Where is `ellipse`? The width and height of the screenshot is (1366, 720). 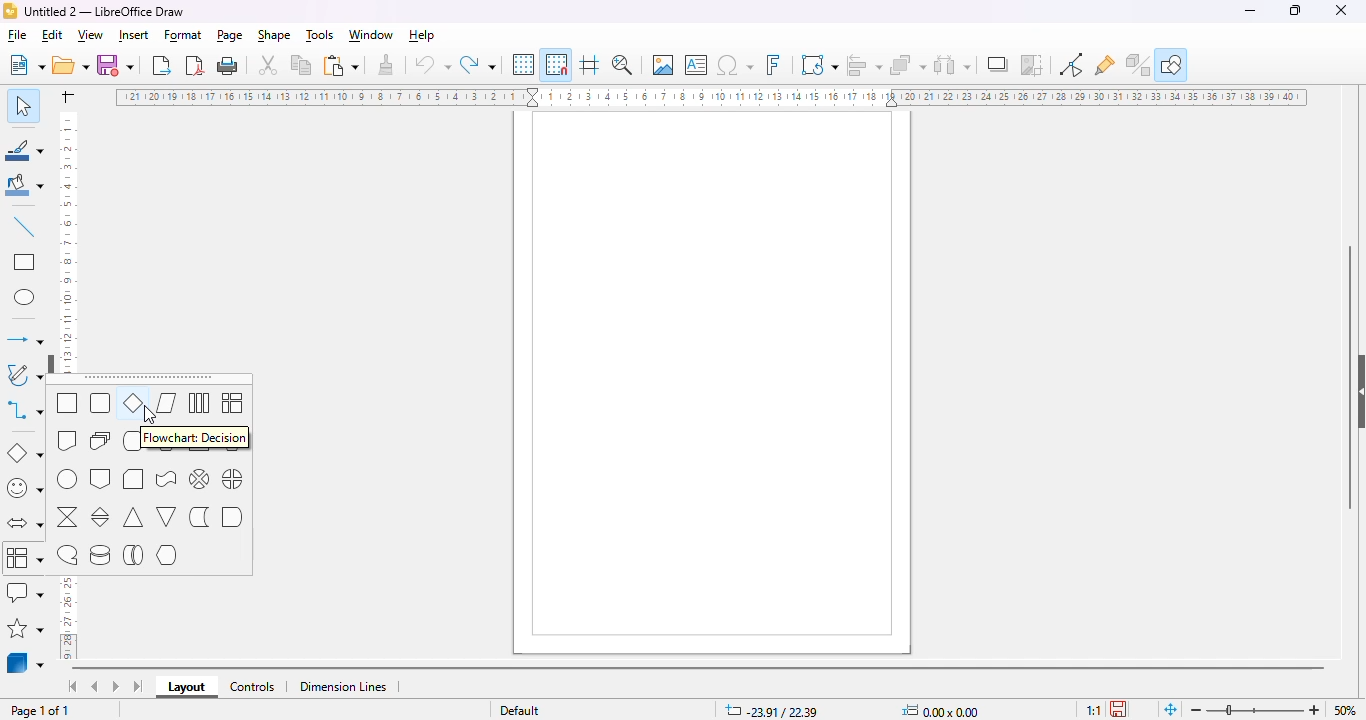 ellipse is located at coordinates (25, 297).